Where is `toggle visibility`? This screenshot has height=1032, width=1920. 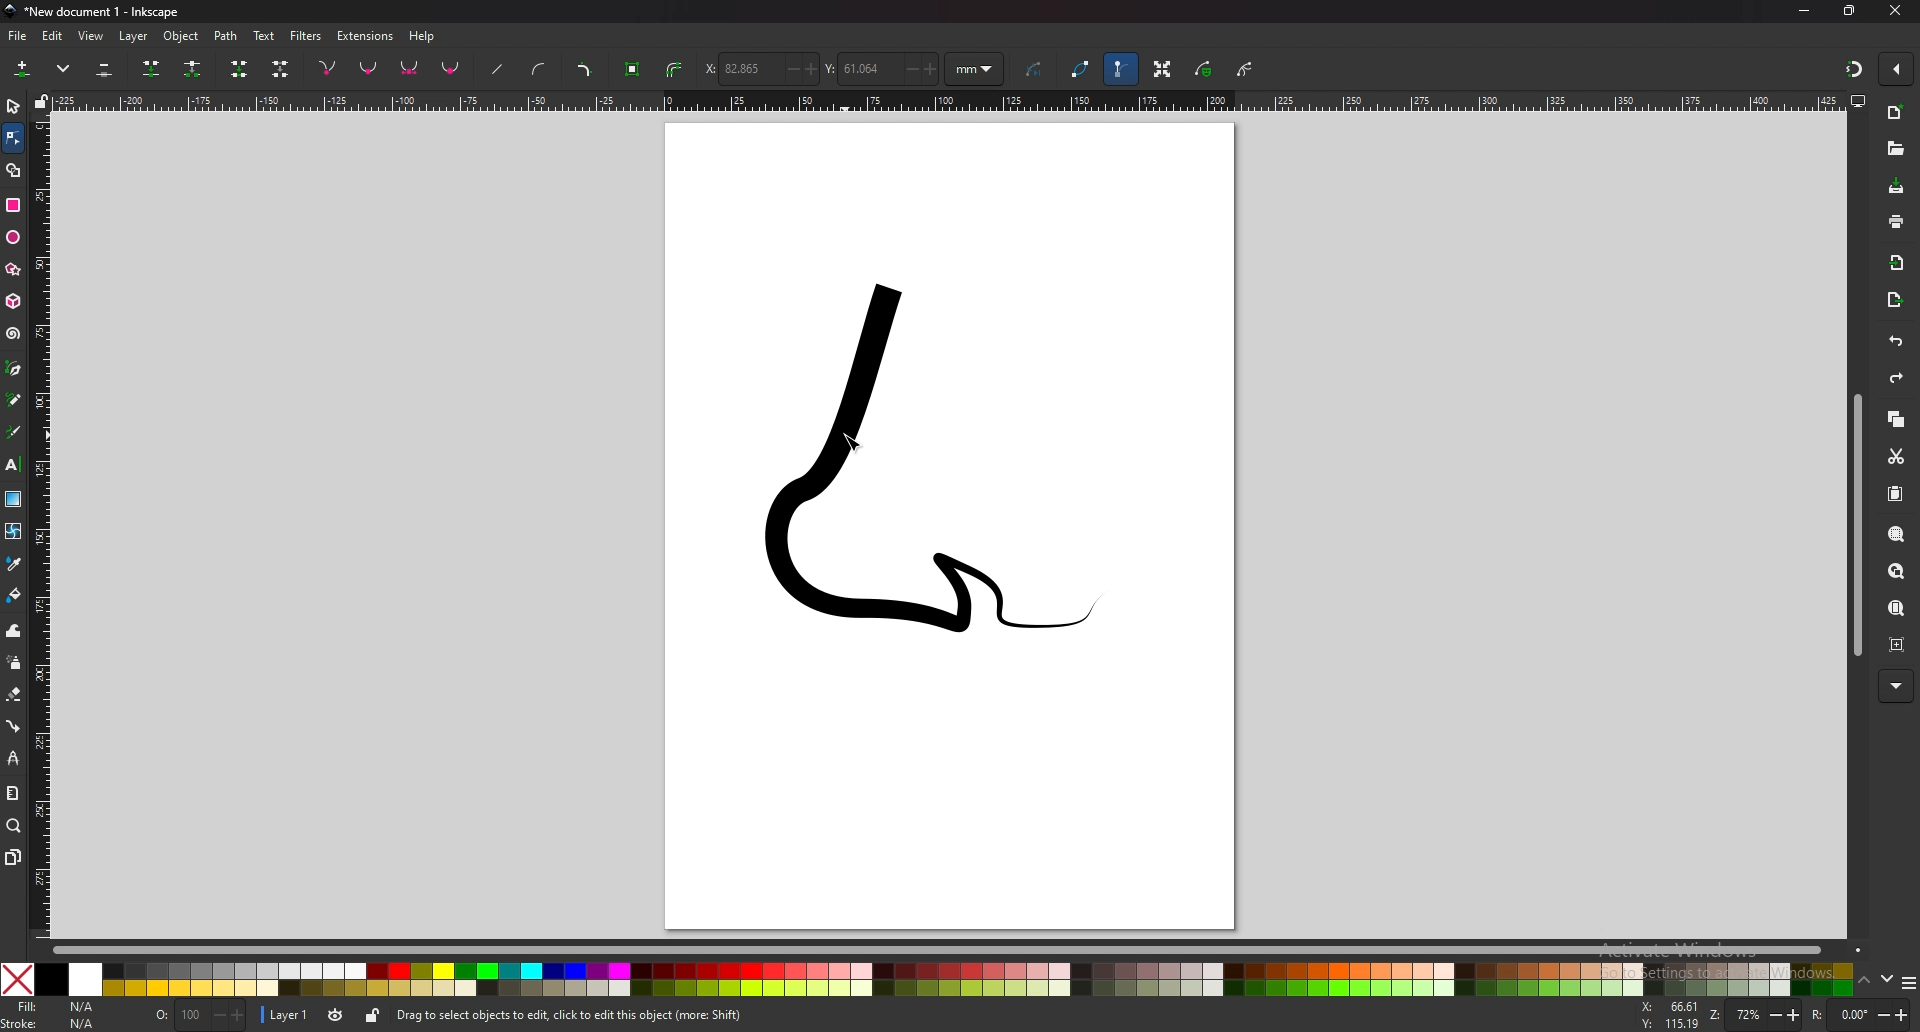 toggle visibility is located at coordinates (334, 1015).